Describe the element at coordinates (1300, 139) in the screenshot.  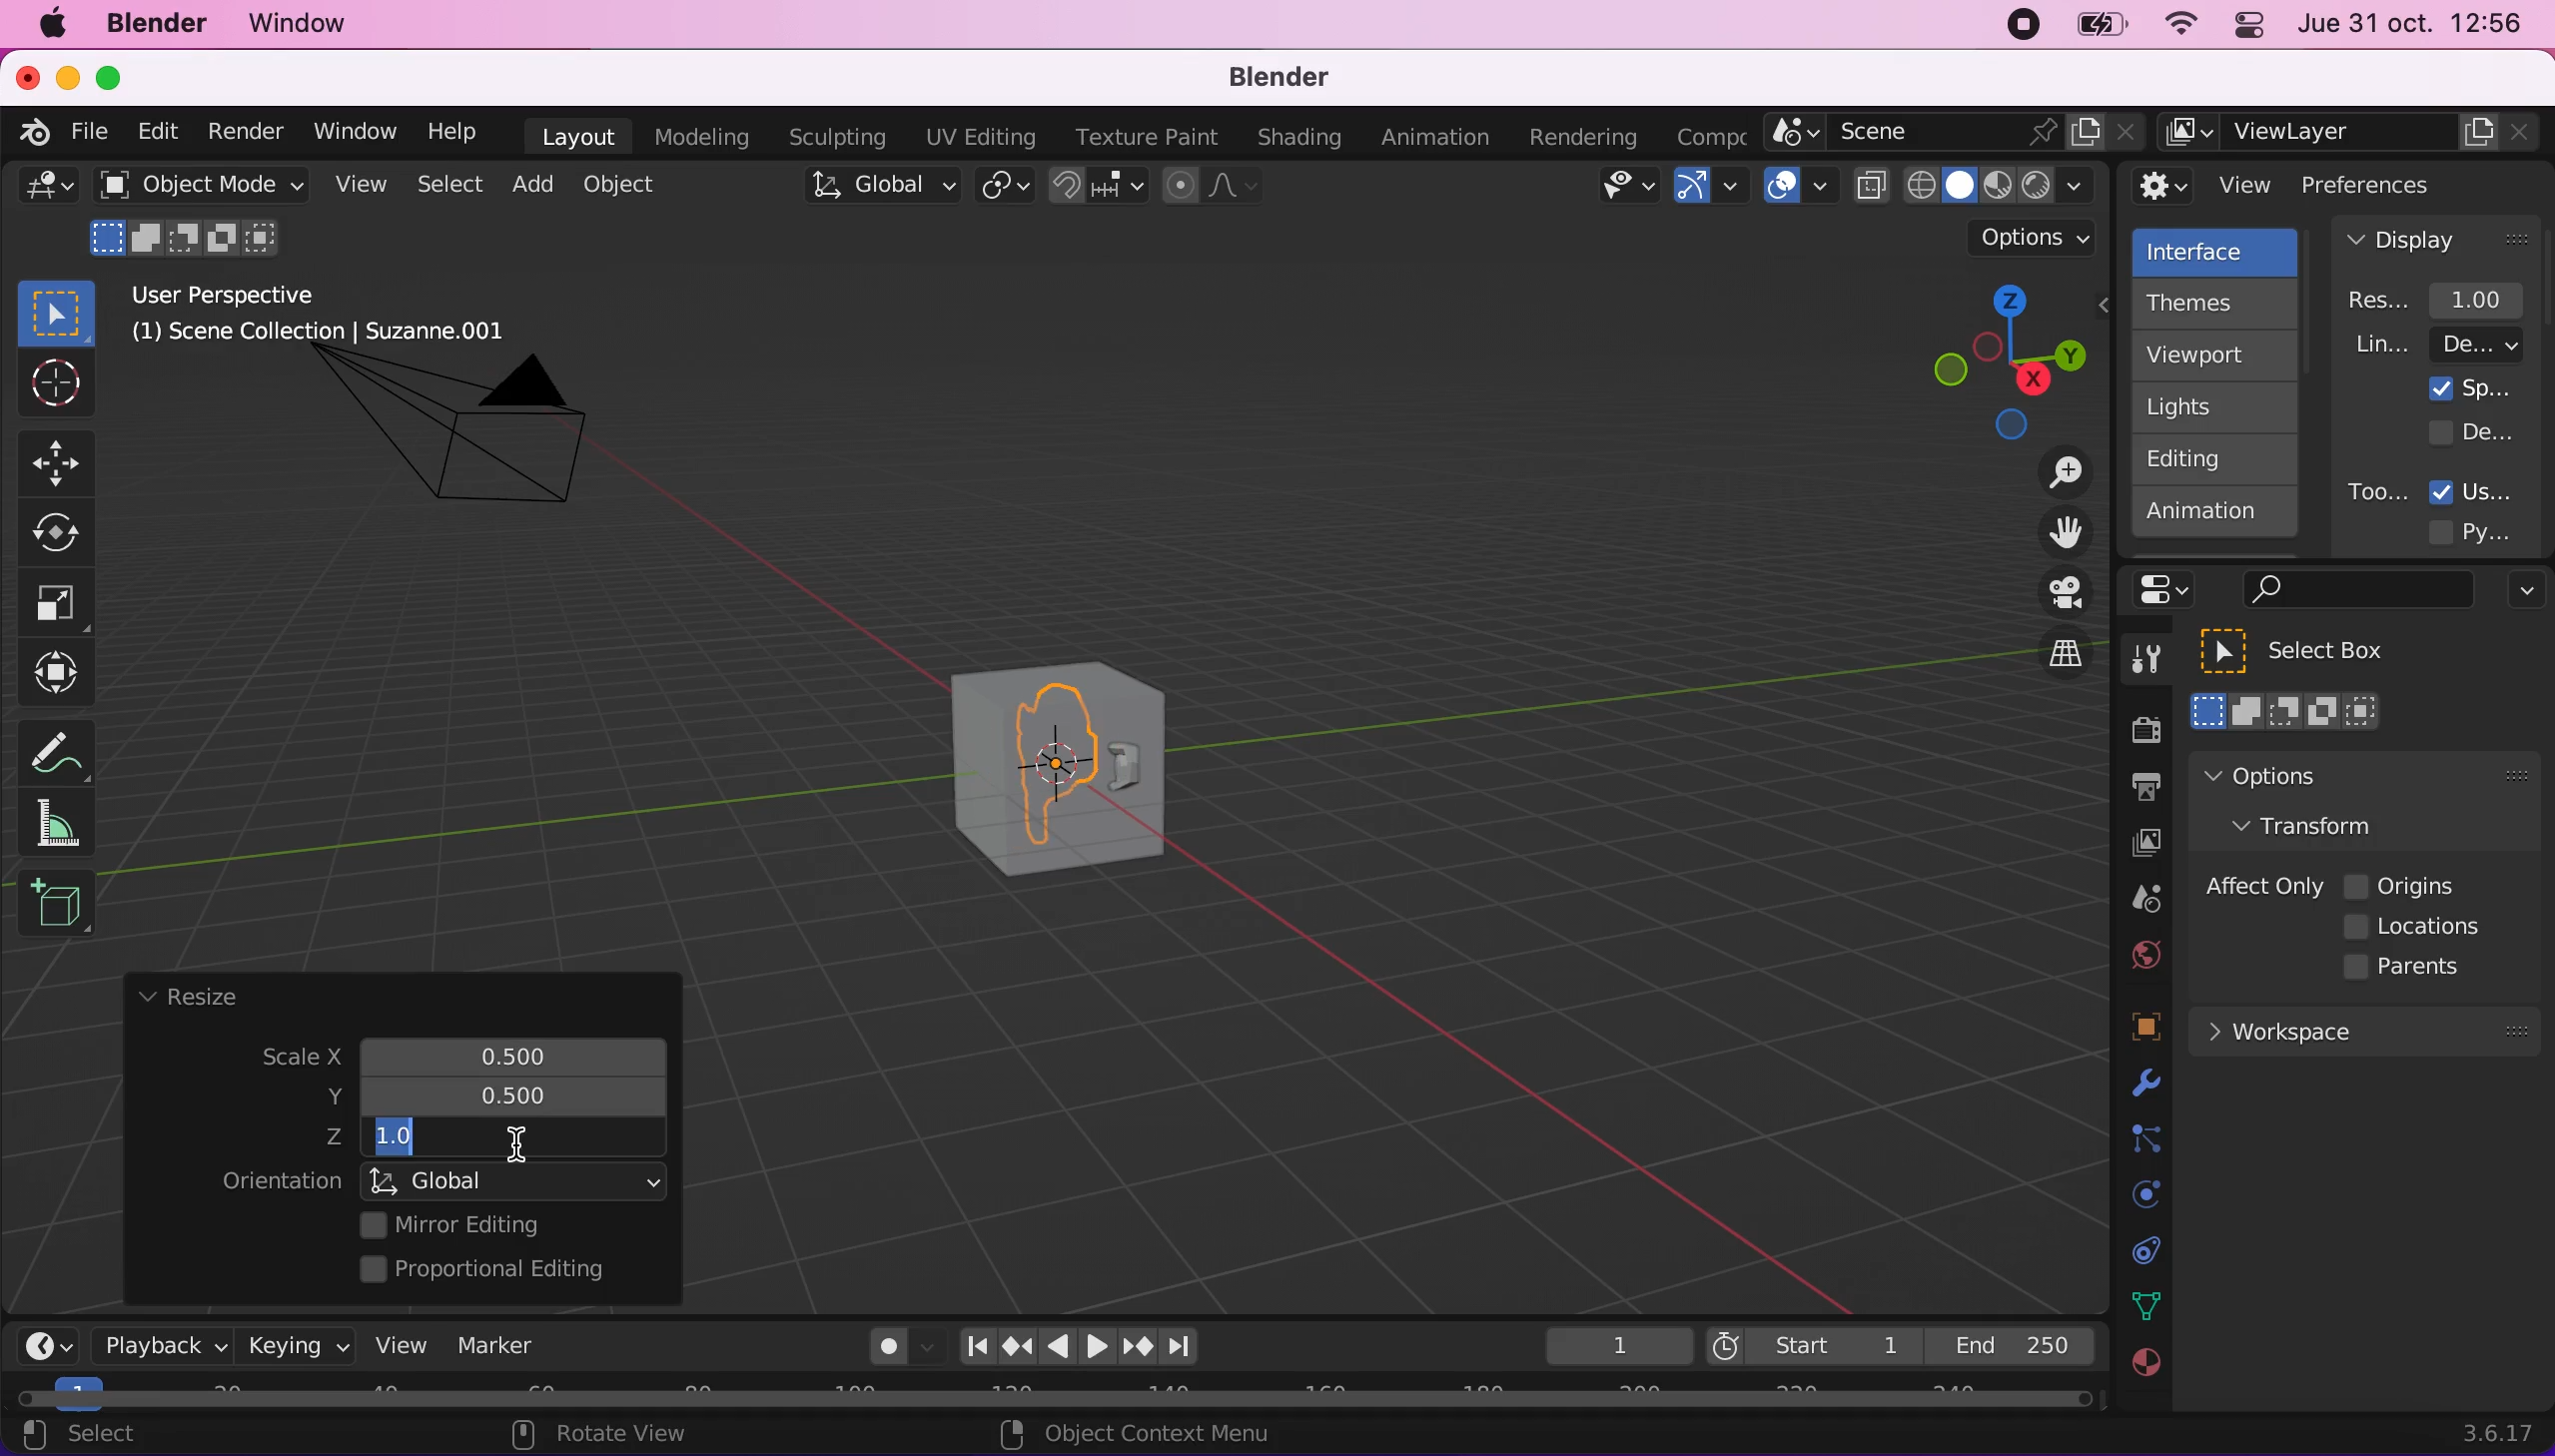
I see `shading` at that location.